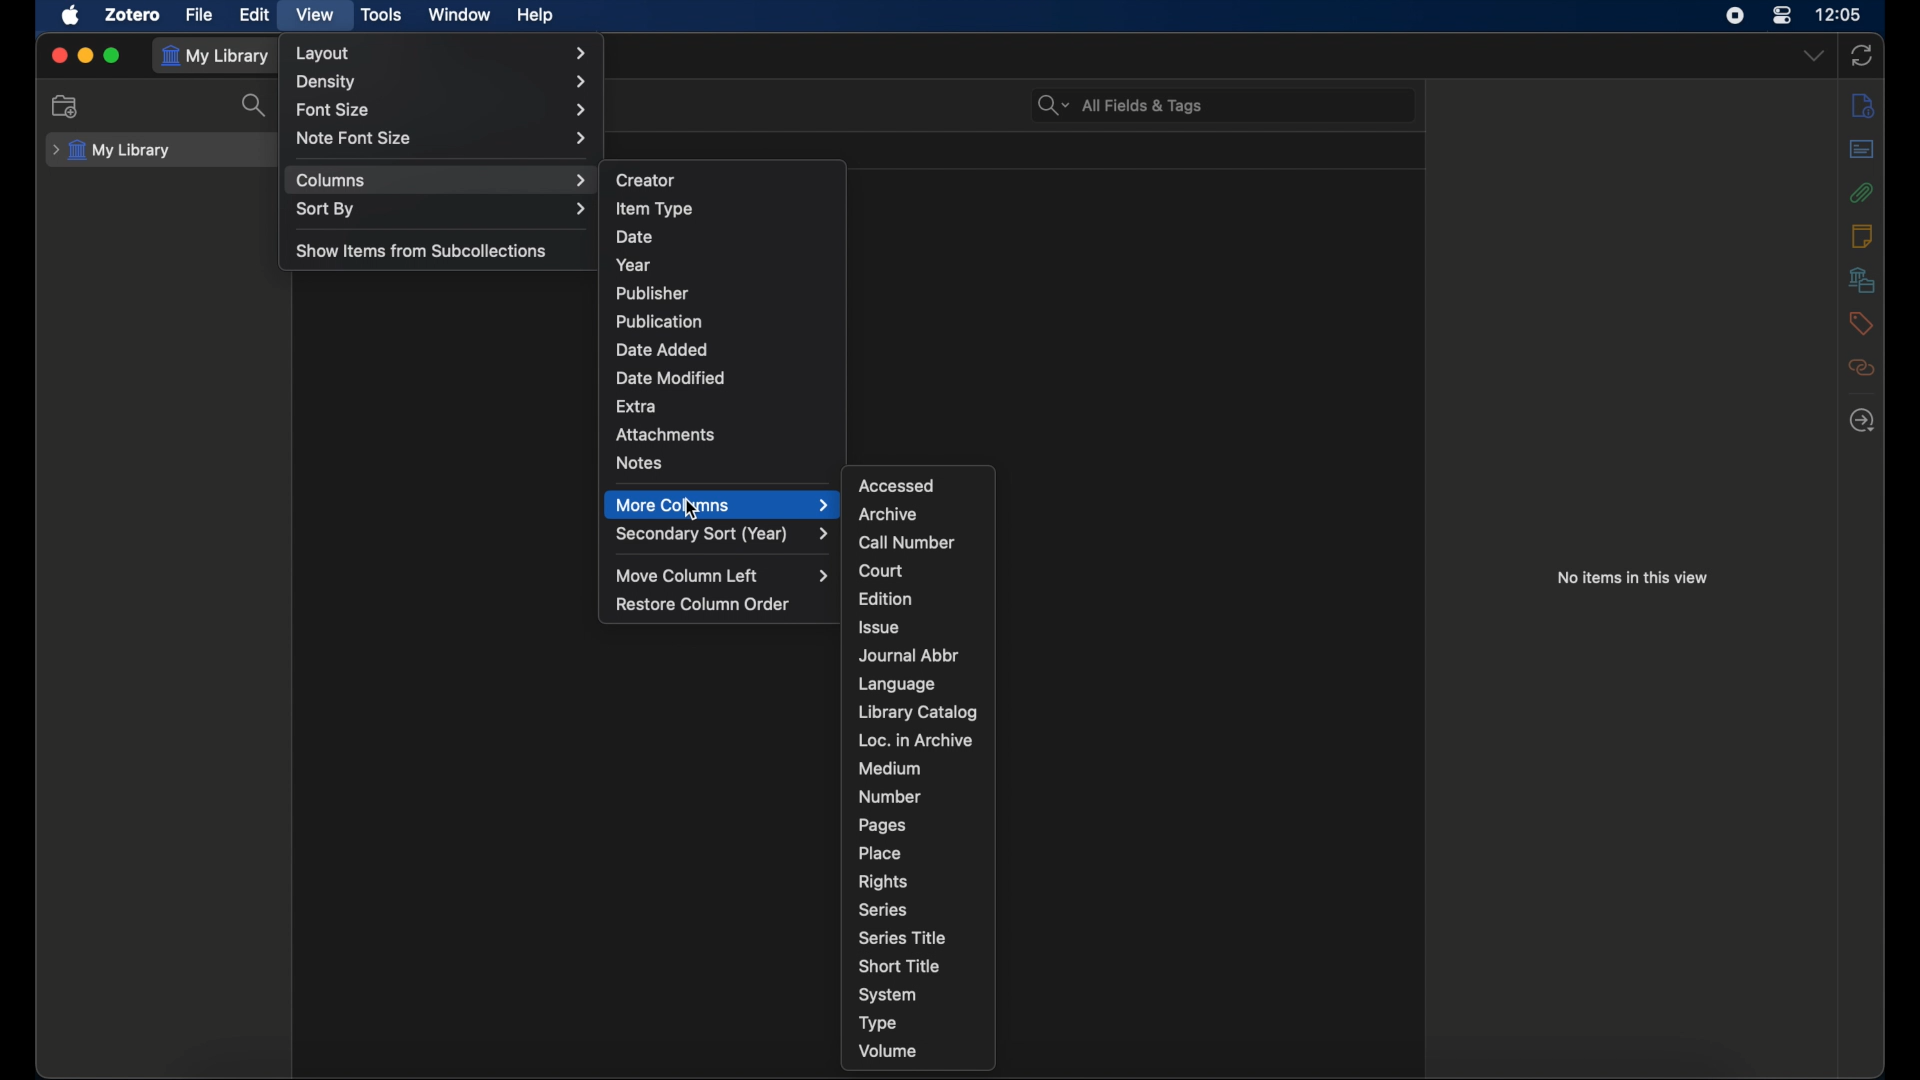 The width and height of the screenshot is (1920, 1080). What do you see at coordinates (440, 53) in the screenshot?
I see `layout` at bounding box center [440, 53].